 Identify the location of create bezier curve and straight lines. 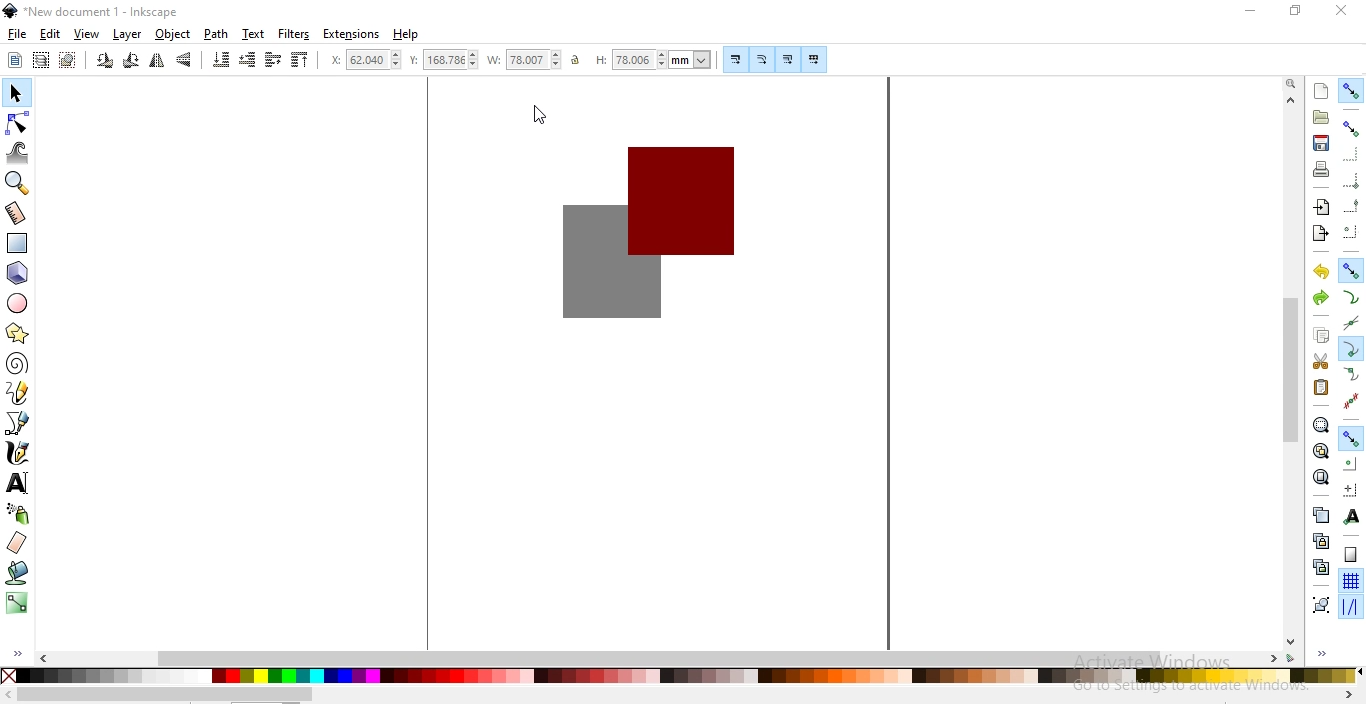
(18, 422).